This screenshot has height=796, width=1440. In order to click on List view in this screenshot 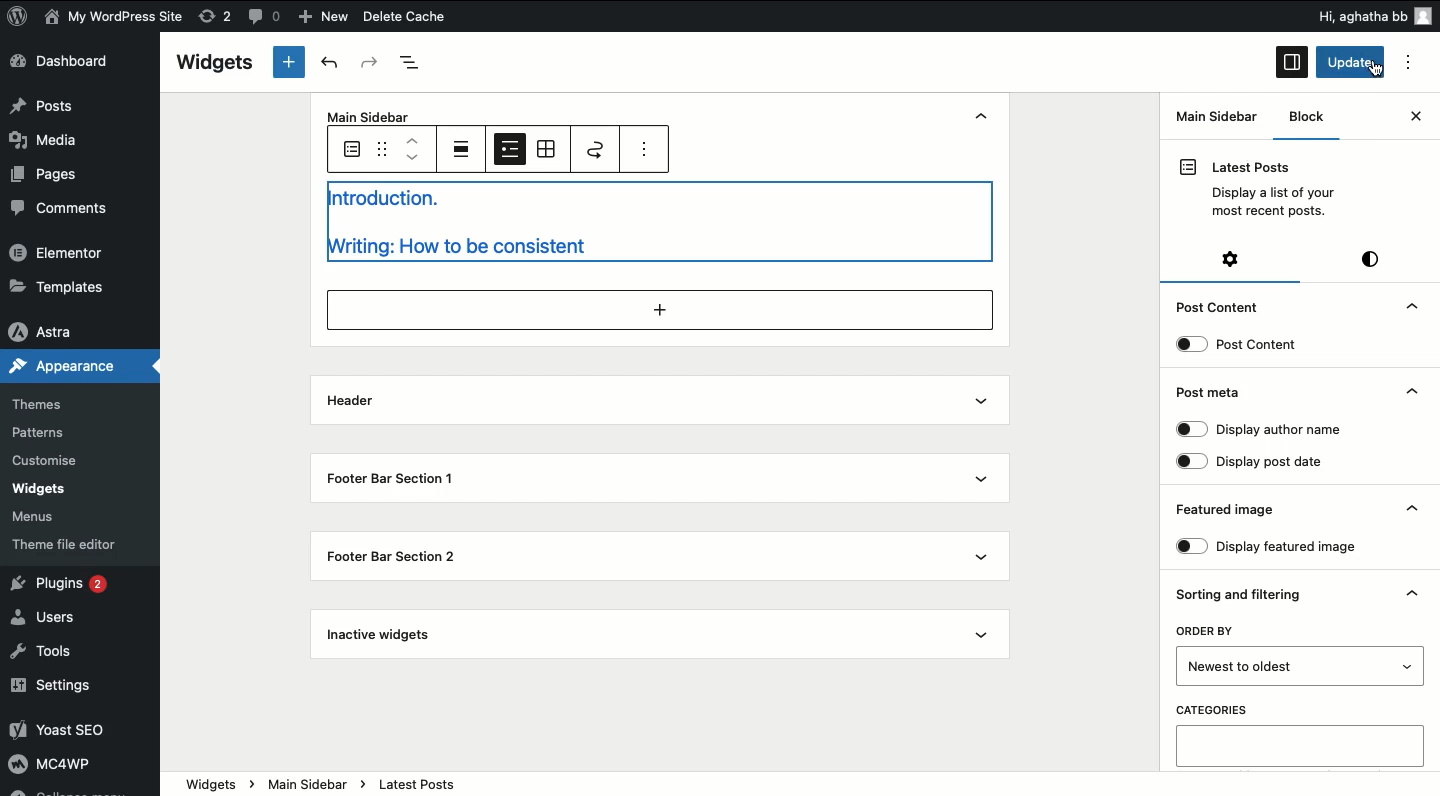, I will do `click(509, 149)`.